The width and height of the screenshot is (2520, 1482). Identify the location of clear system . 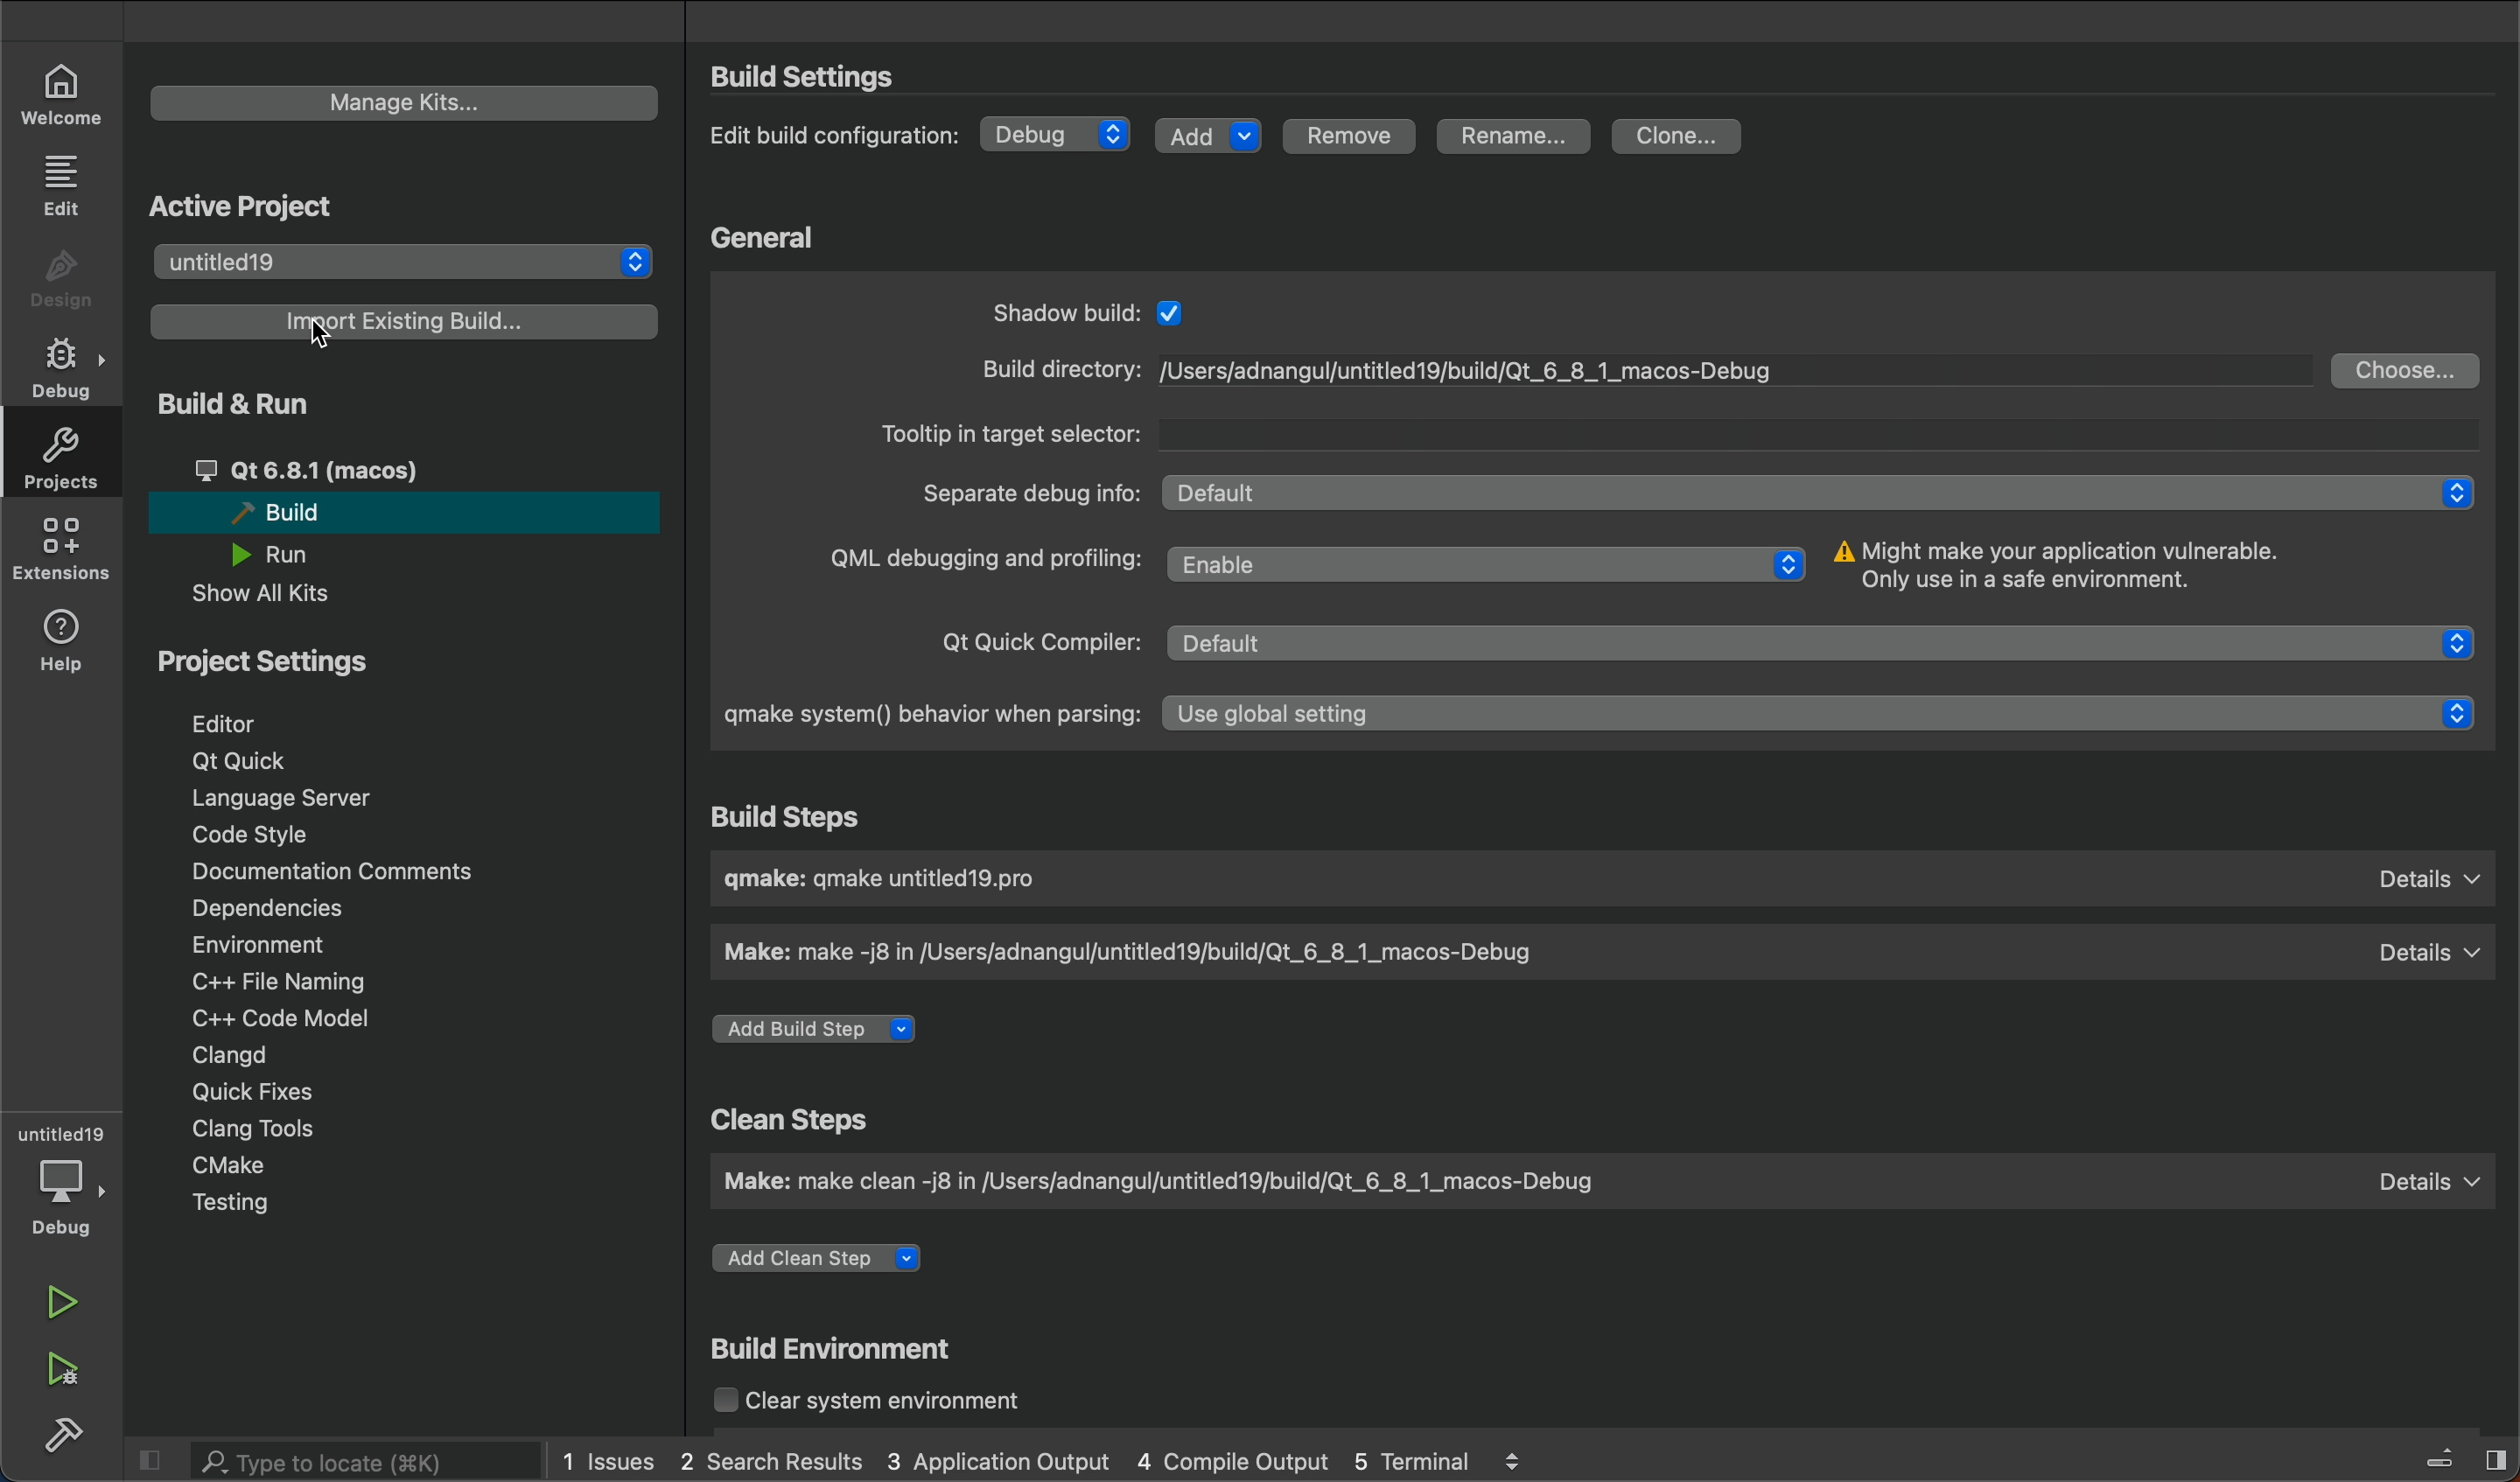
(901, 1403).